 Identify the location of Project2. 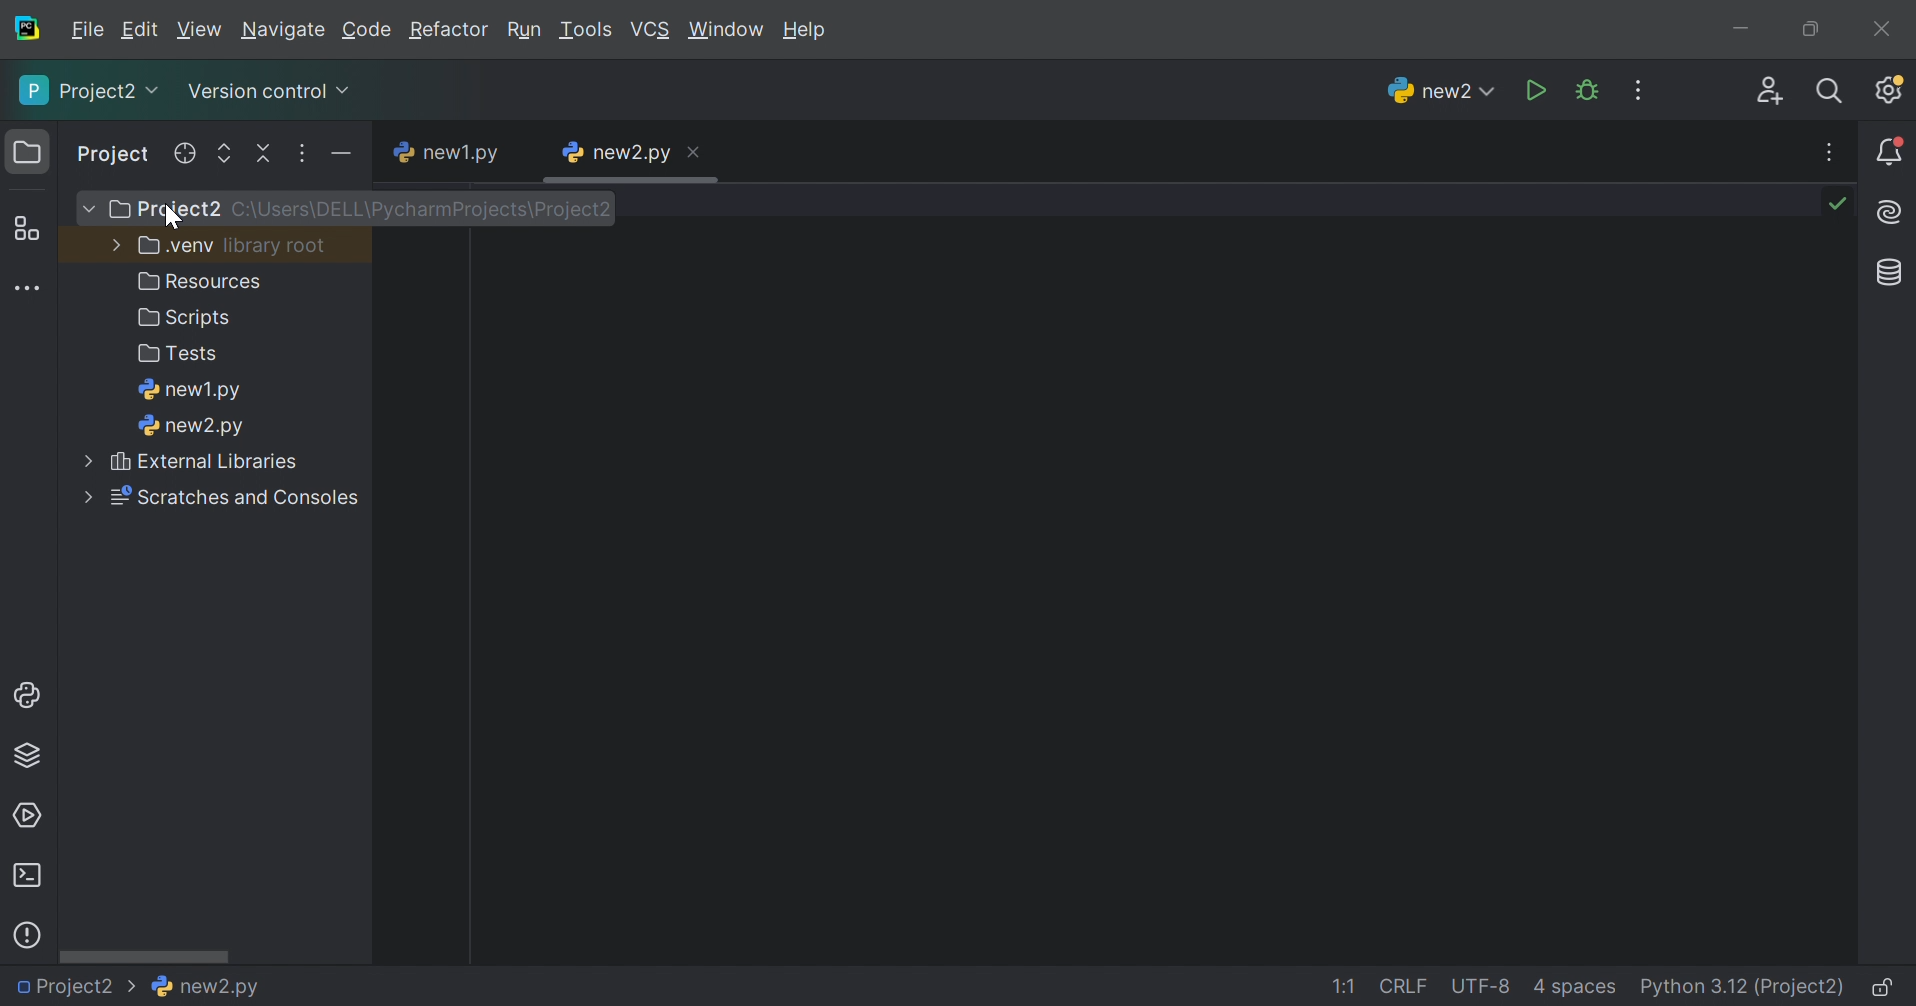
(89, 91).